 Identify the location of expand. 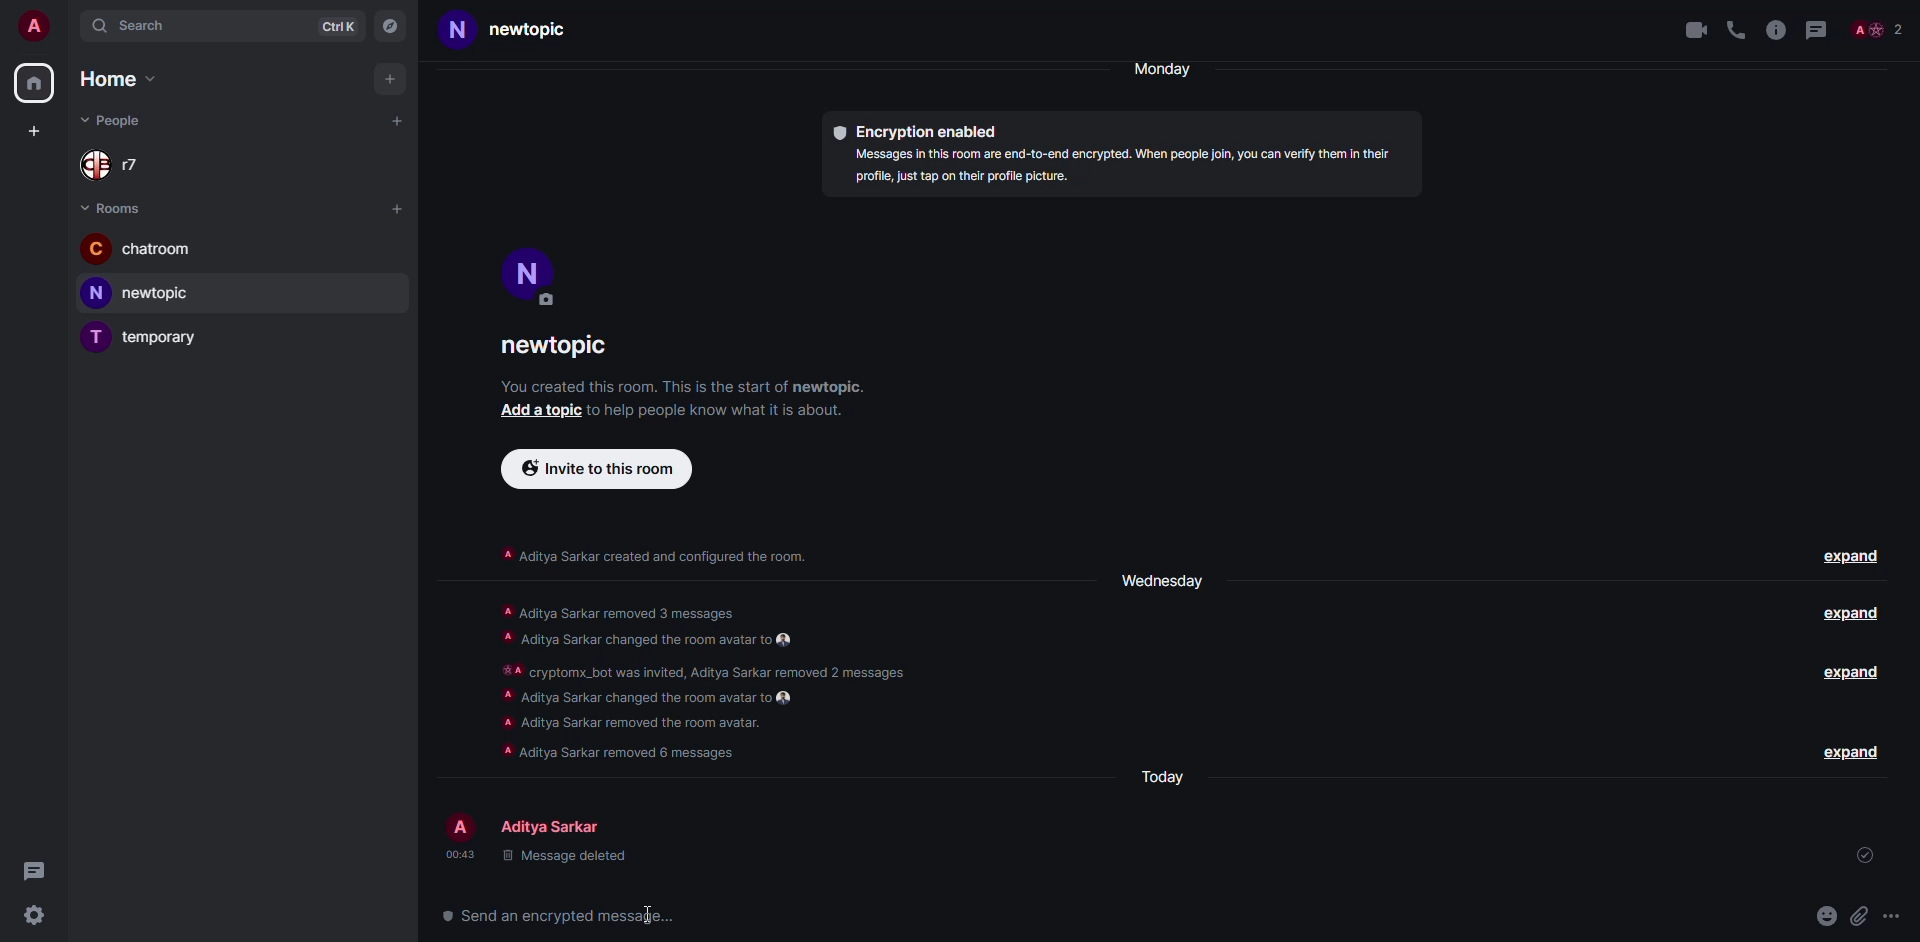
(1848, 751).